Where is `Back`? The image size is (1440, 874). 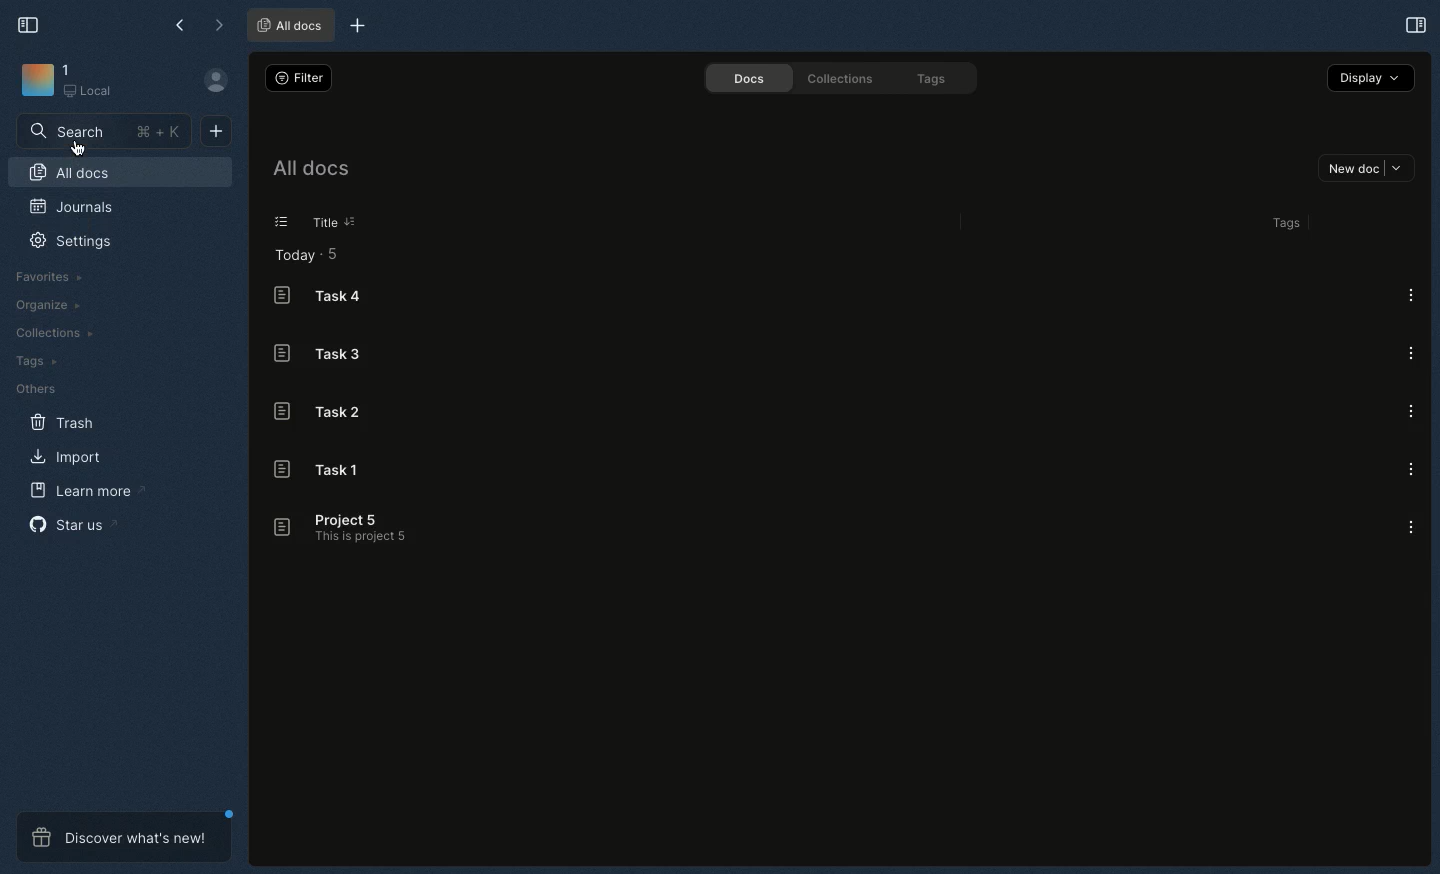
Back is located at coordinates (176, 27).